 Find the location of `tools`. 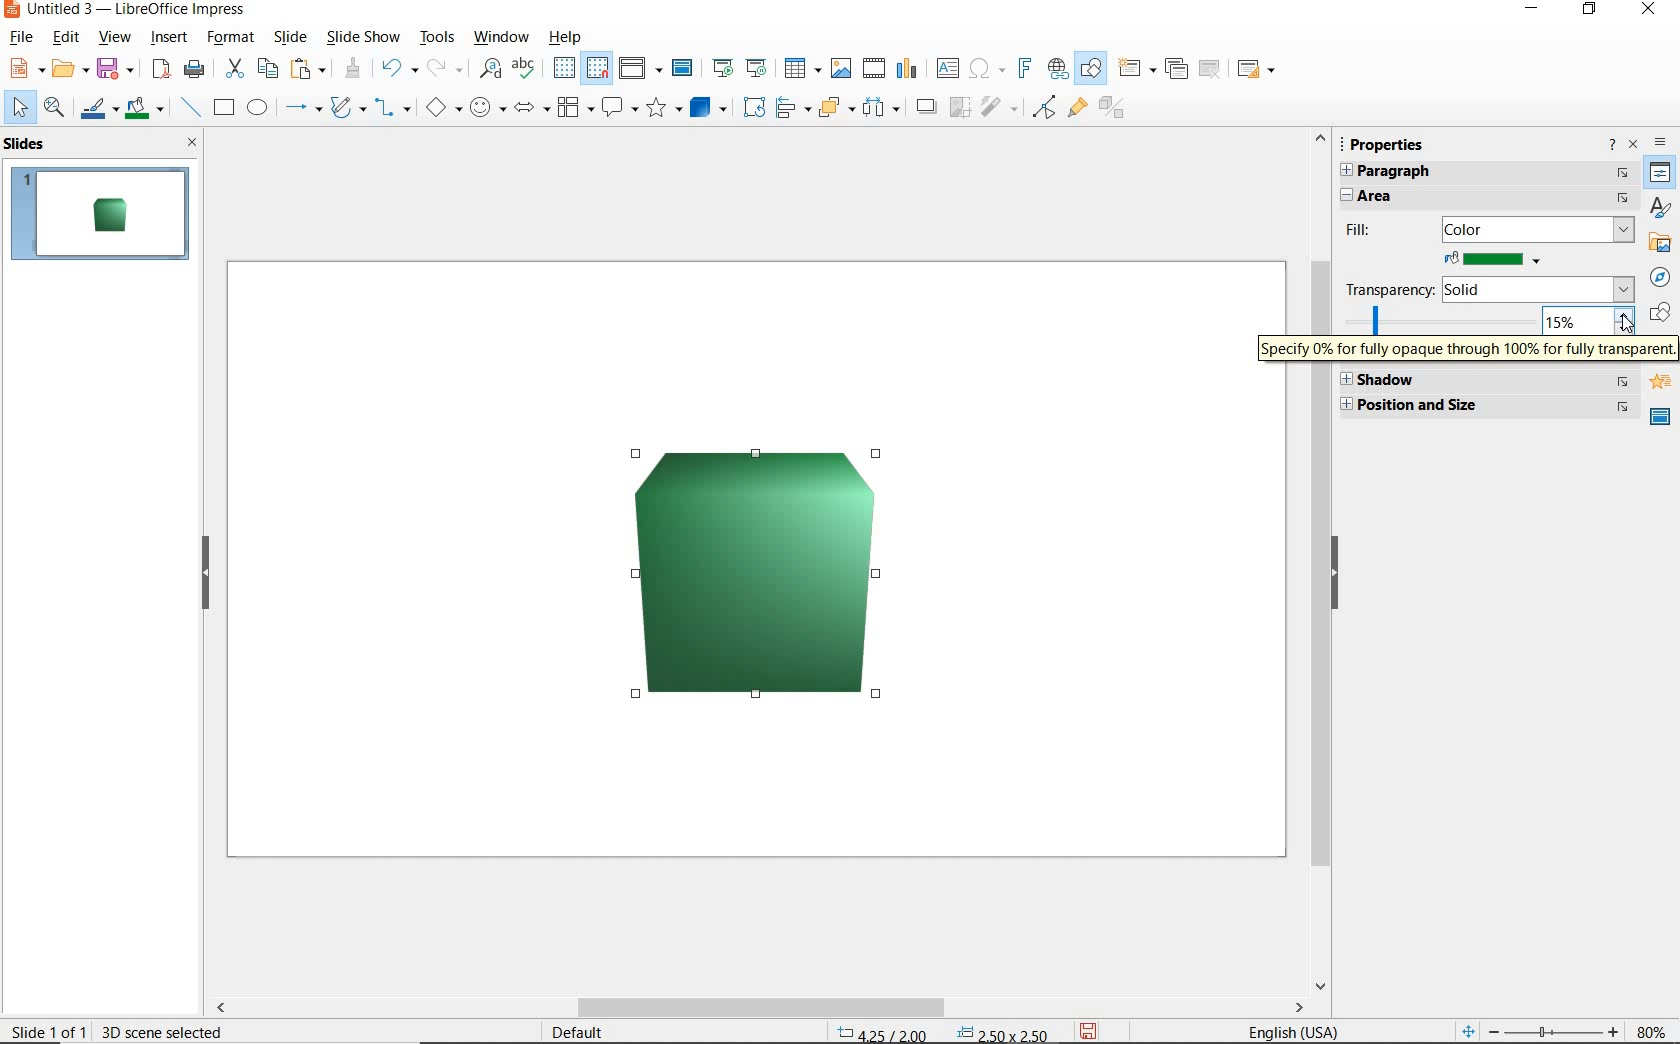

tools is located at coordinates (438, 37).